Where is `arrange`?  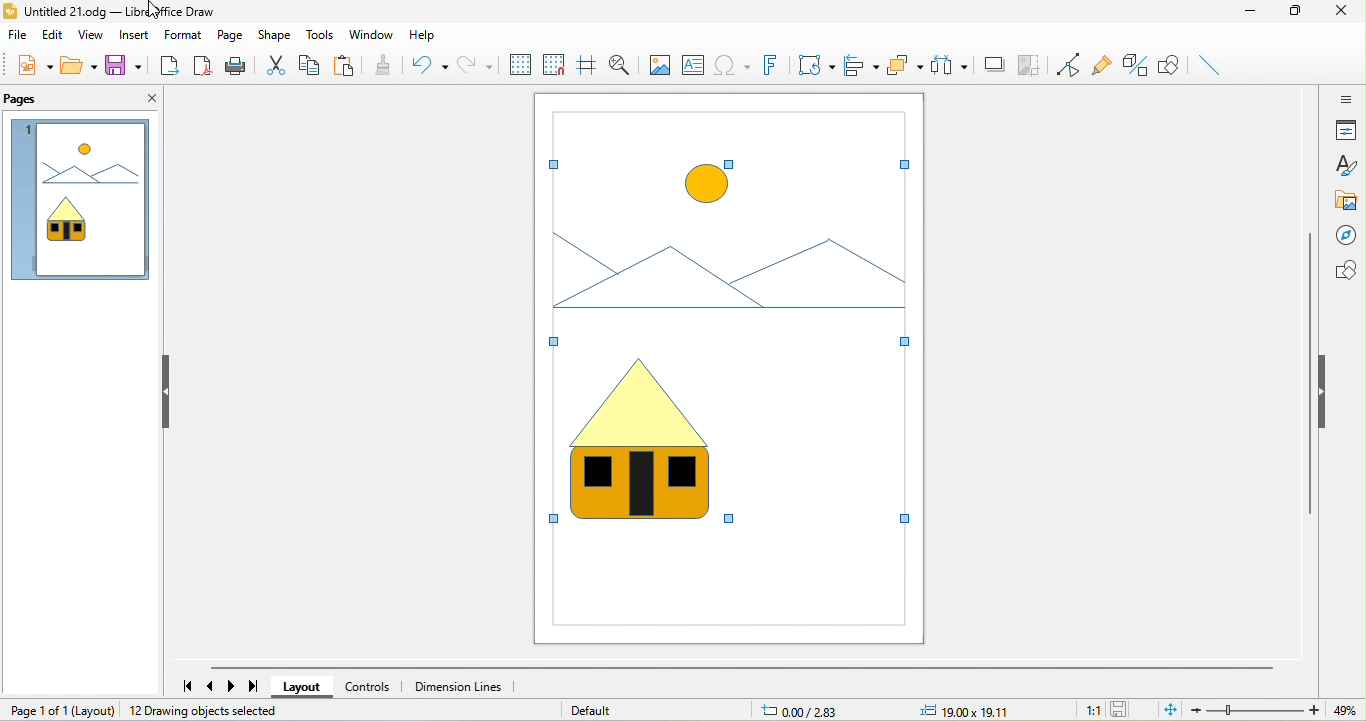 arrange is located at coordinates (908, 67).